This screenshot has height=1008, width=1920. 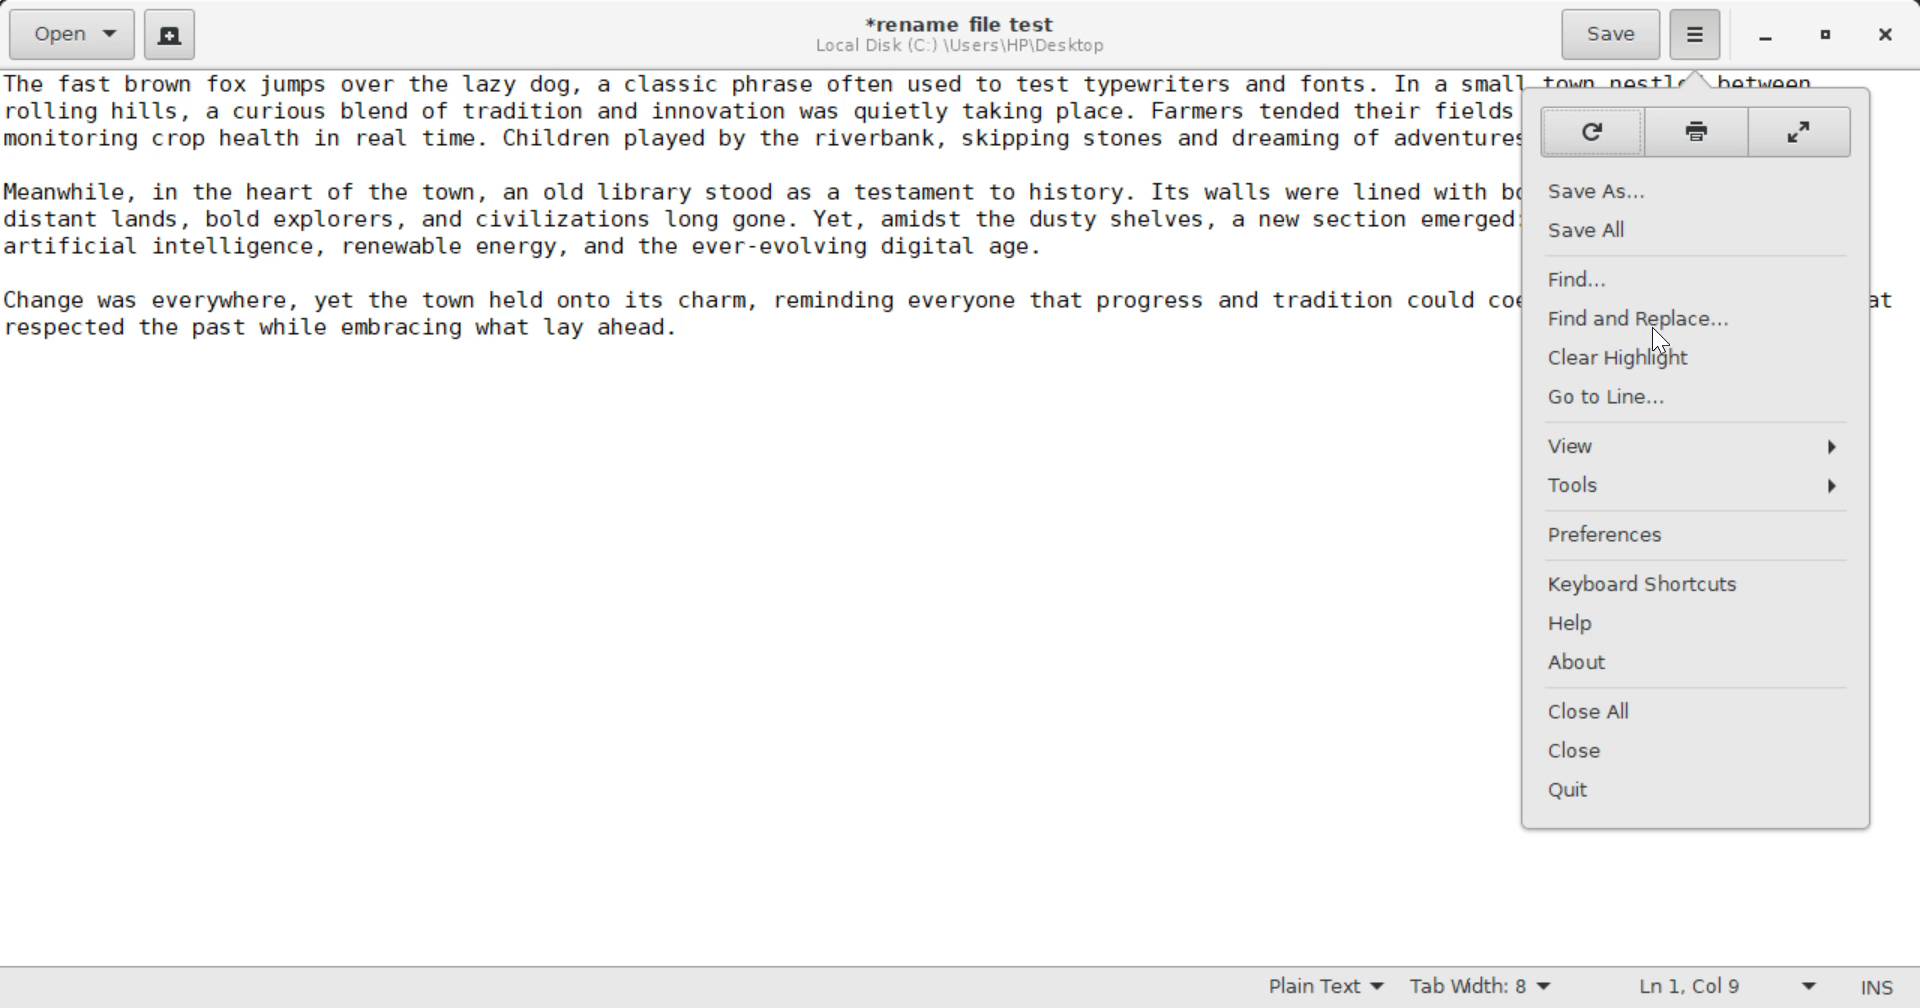 I want to click on Open Document, so click(x=68, y=34).